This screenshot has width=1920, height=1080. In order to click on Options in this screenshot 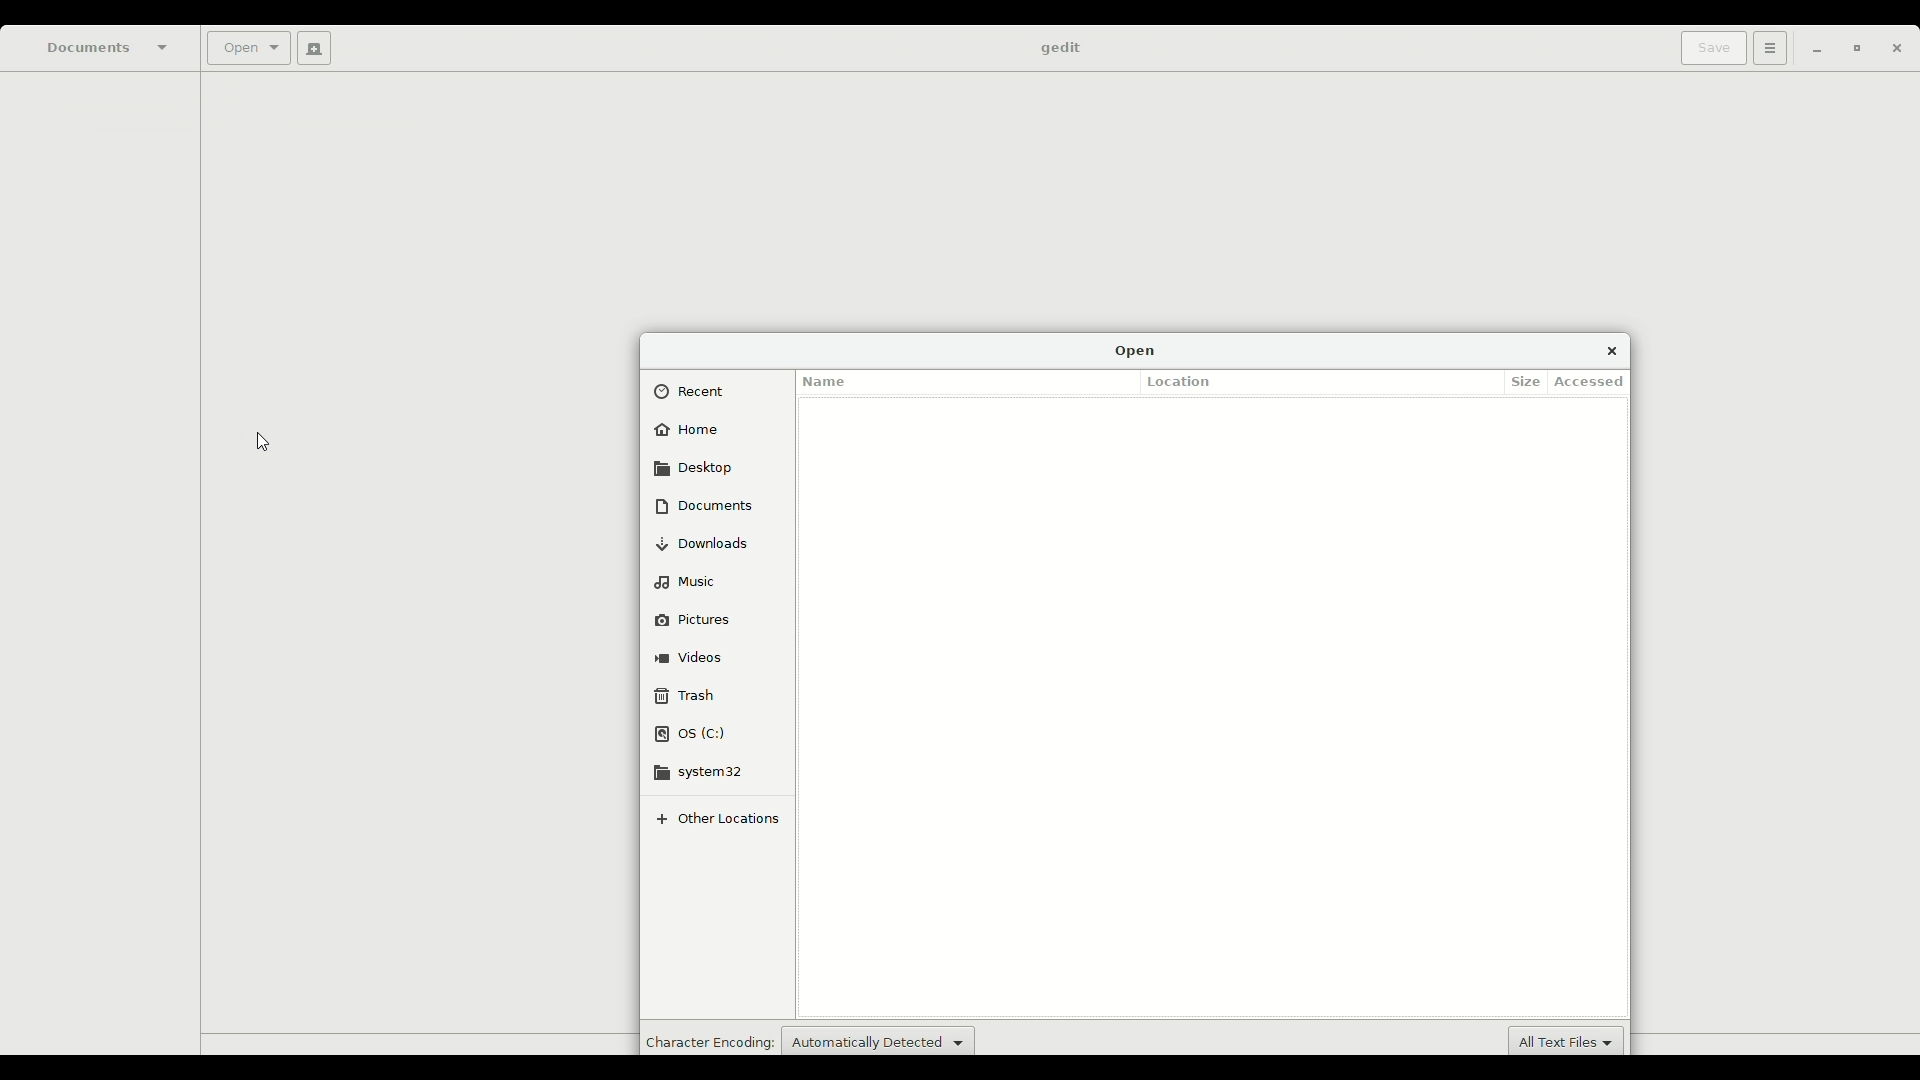, I will do `click(1767, 48)`.